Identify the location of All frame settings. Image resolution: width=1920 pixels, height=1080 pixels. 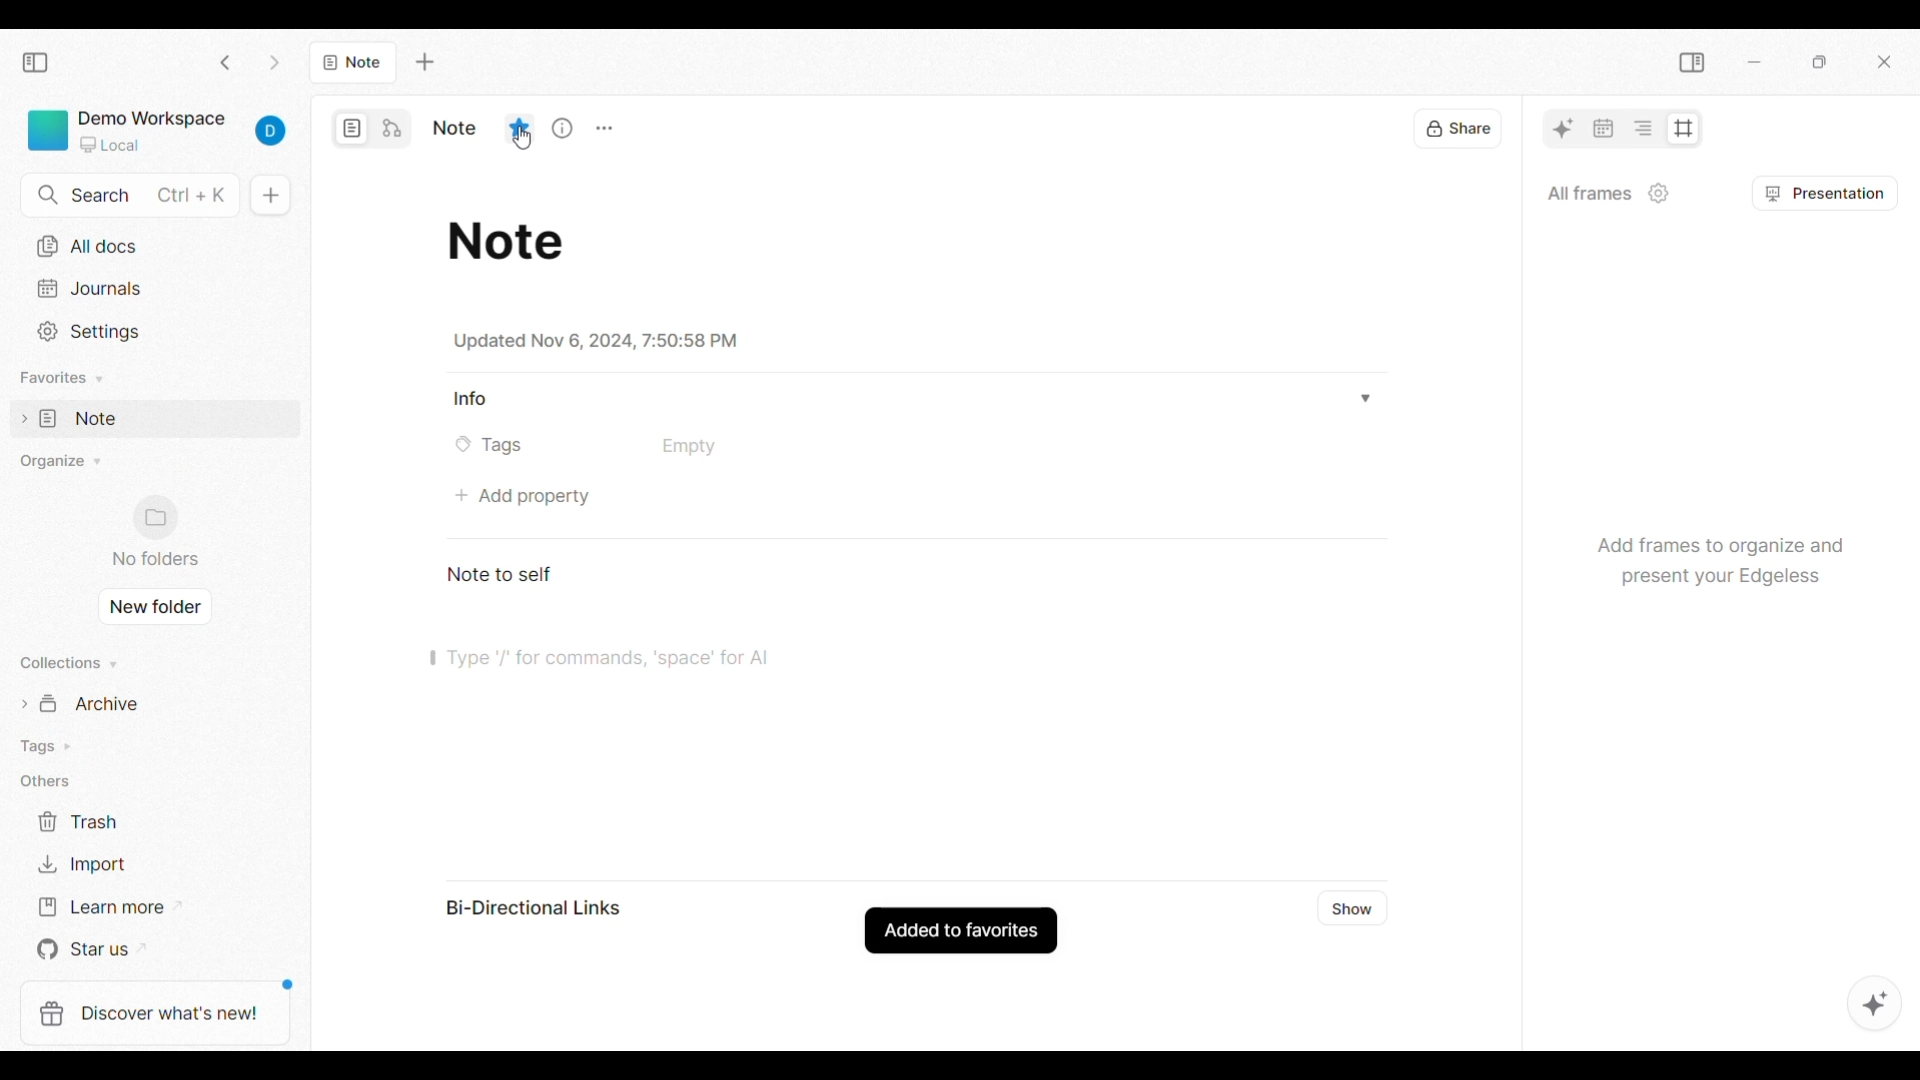
(1659, 193).